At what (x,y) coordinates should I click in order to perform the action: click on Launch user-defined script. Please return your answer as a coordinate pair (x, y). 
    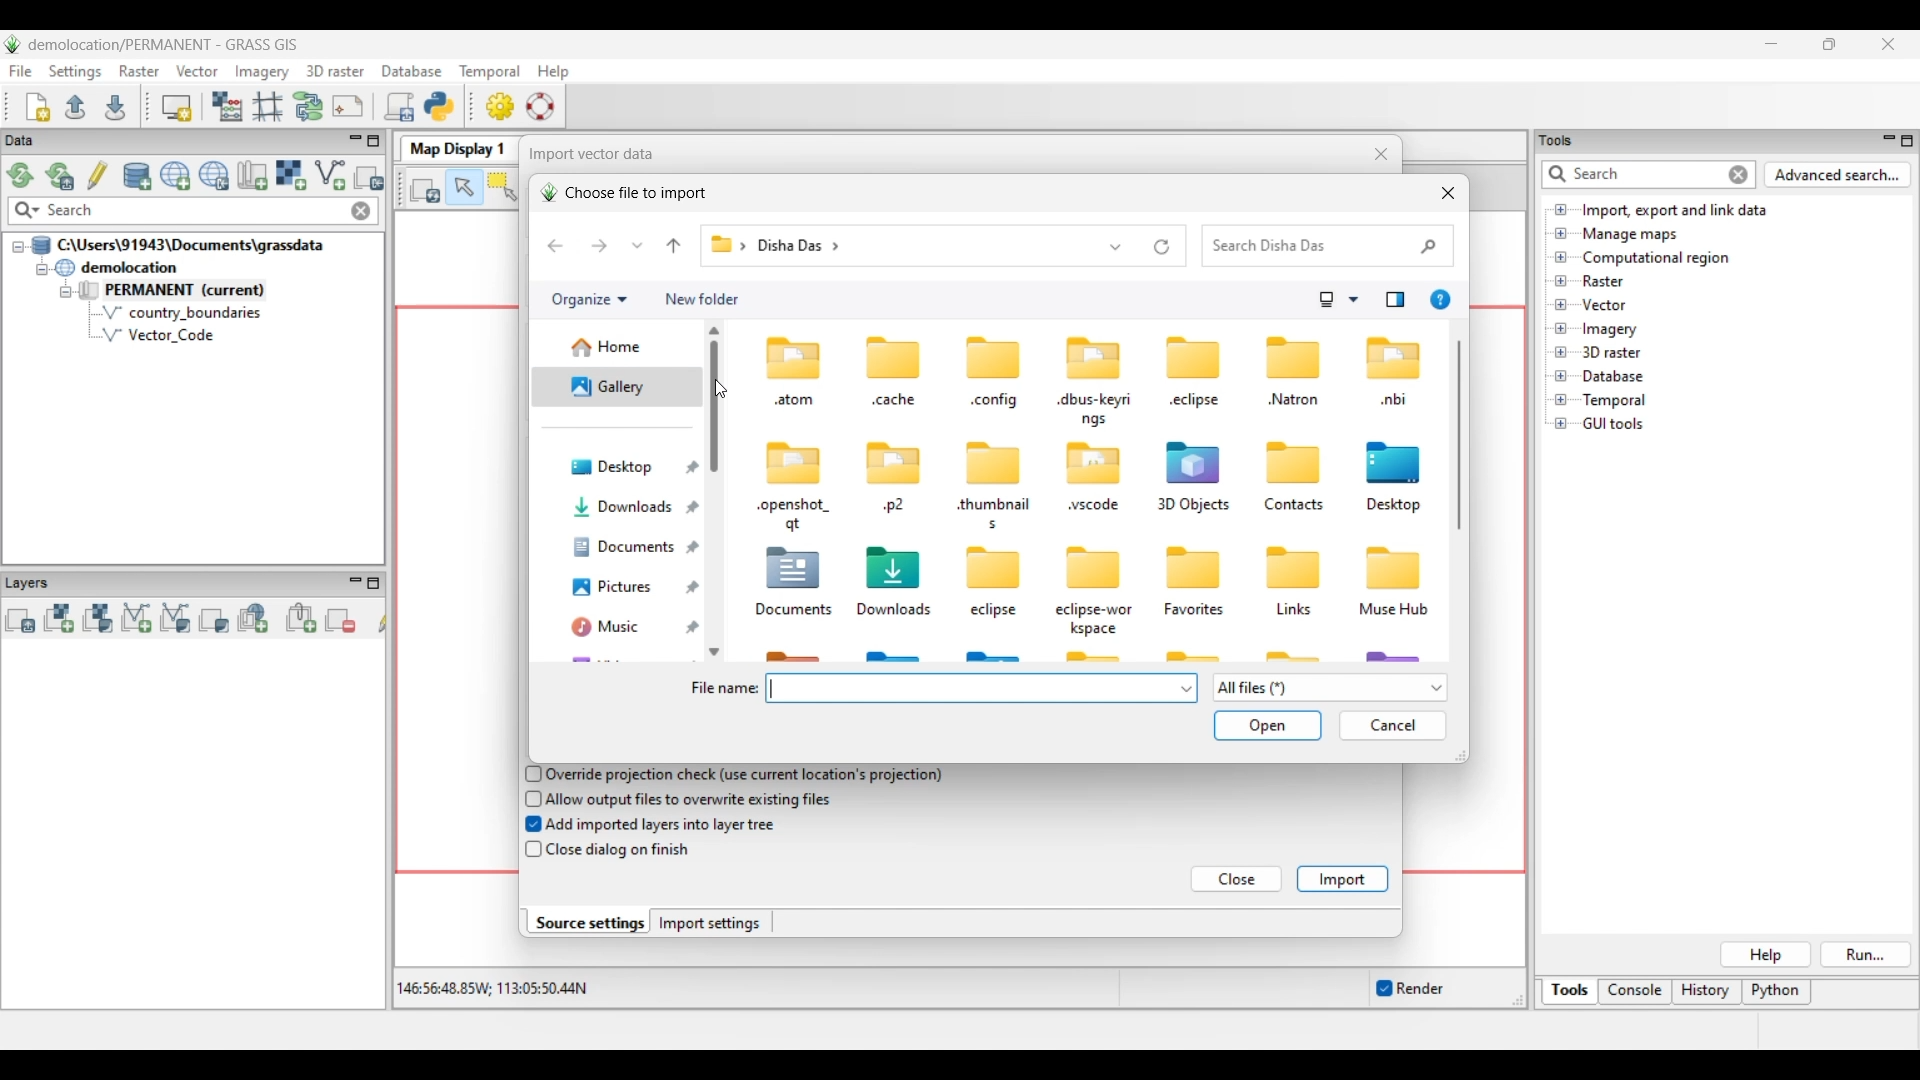
    Looking at the image, I should click on (399, 106).